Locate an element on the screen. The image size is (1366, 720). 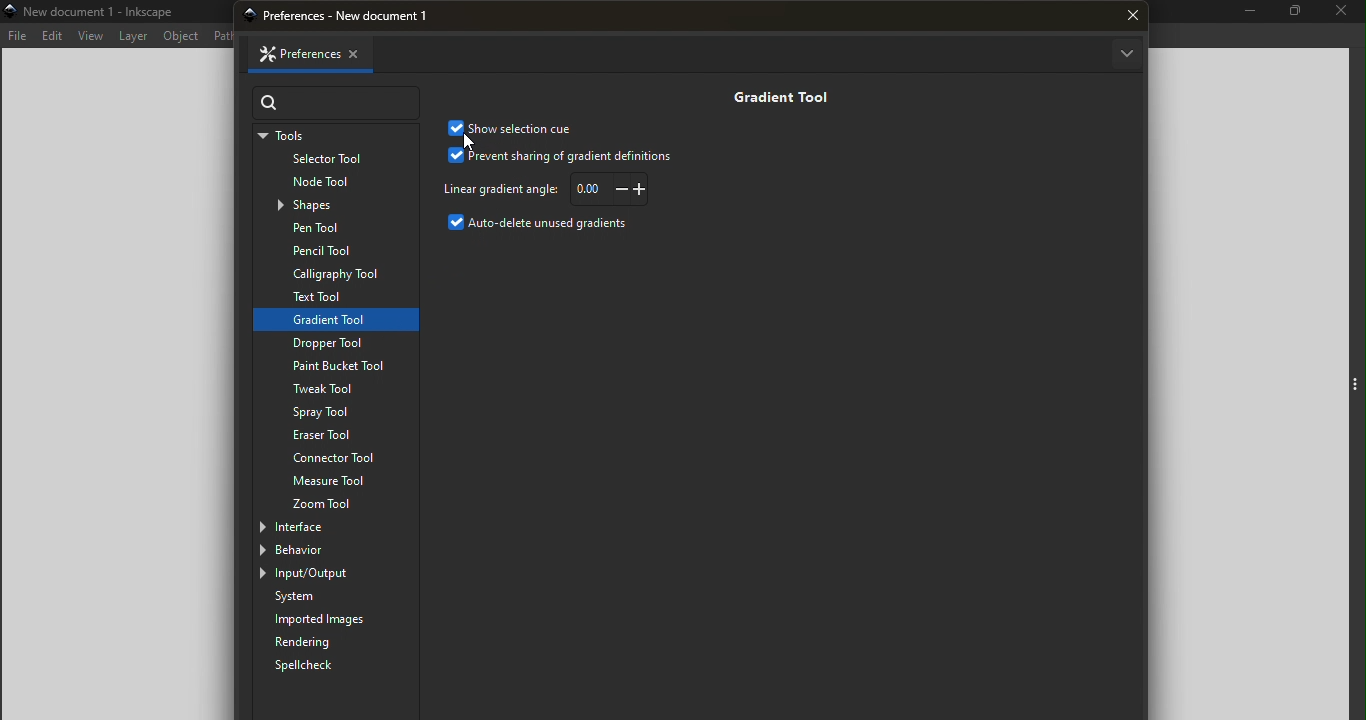
Interface is located at coordinates (321, 526).